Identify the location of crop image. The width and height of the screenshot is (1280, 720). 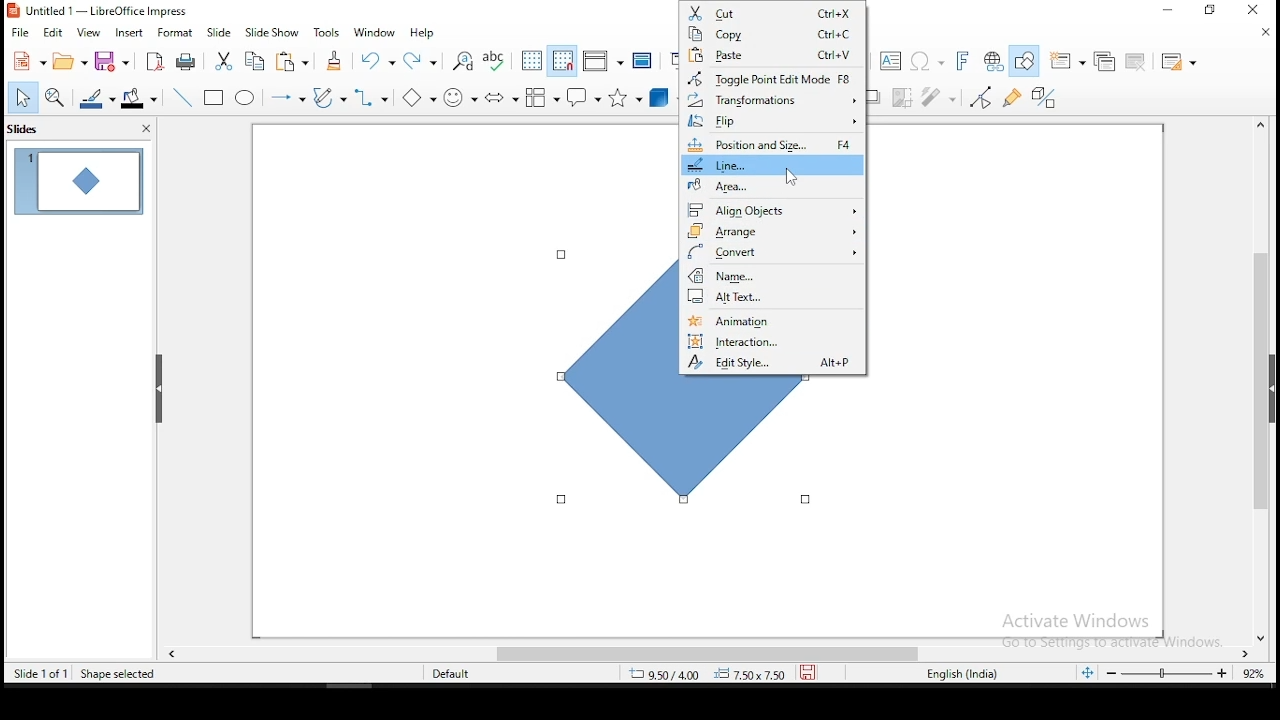
(903, 100).